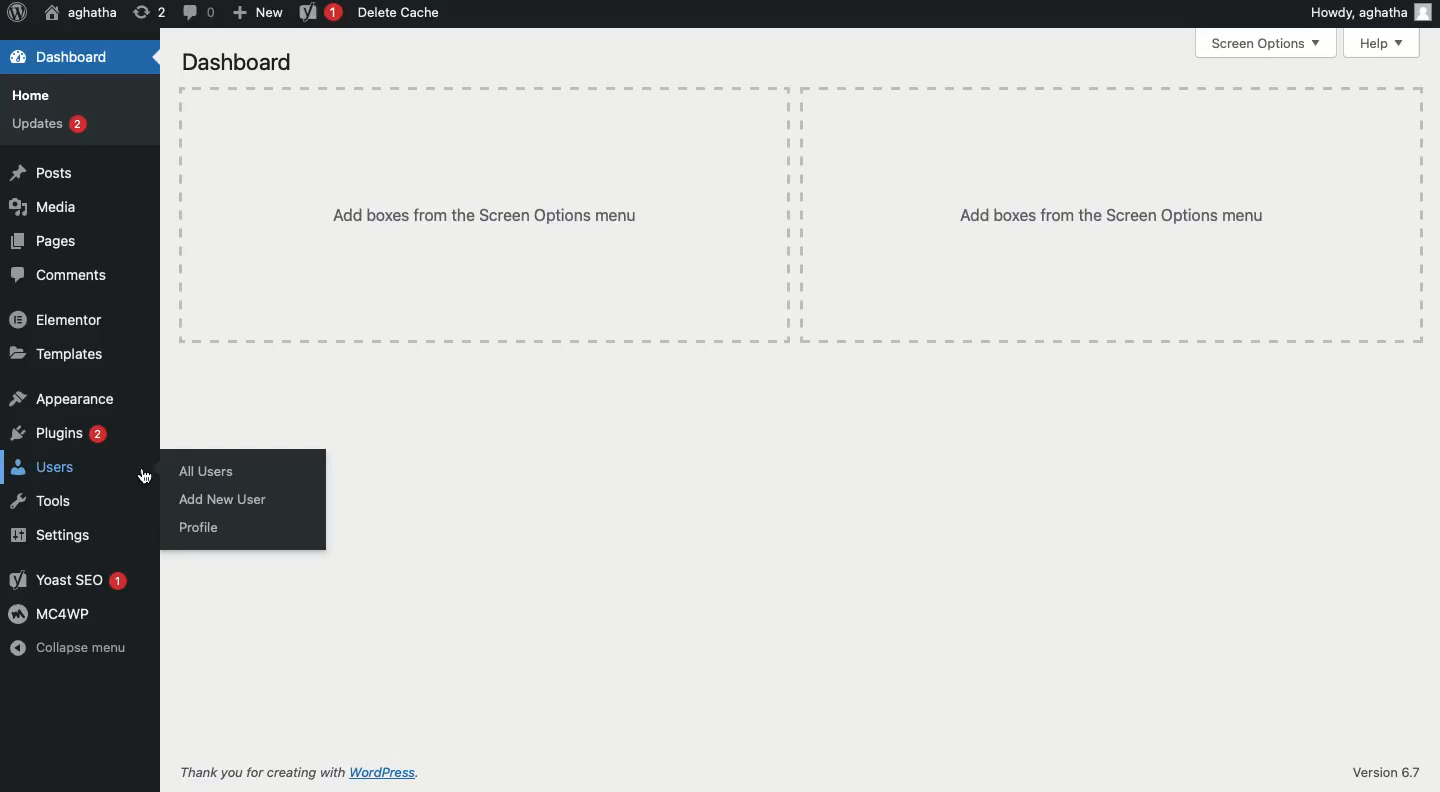  Describe the element at coordinates (206, 471) in the screenshot. I see `All users` at that location.